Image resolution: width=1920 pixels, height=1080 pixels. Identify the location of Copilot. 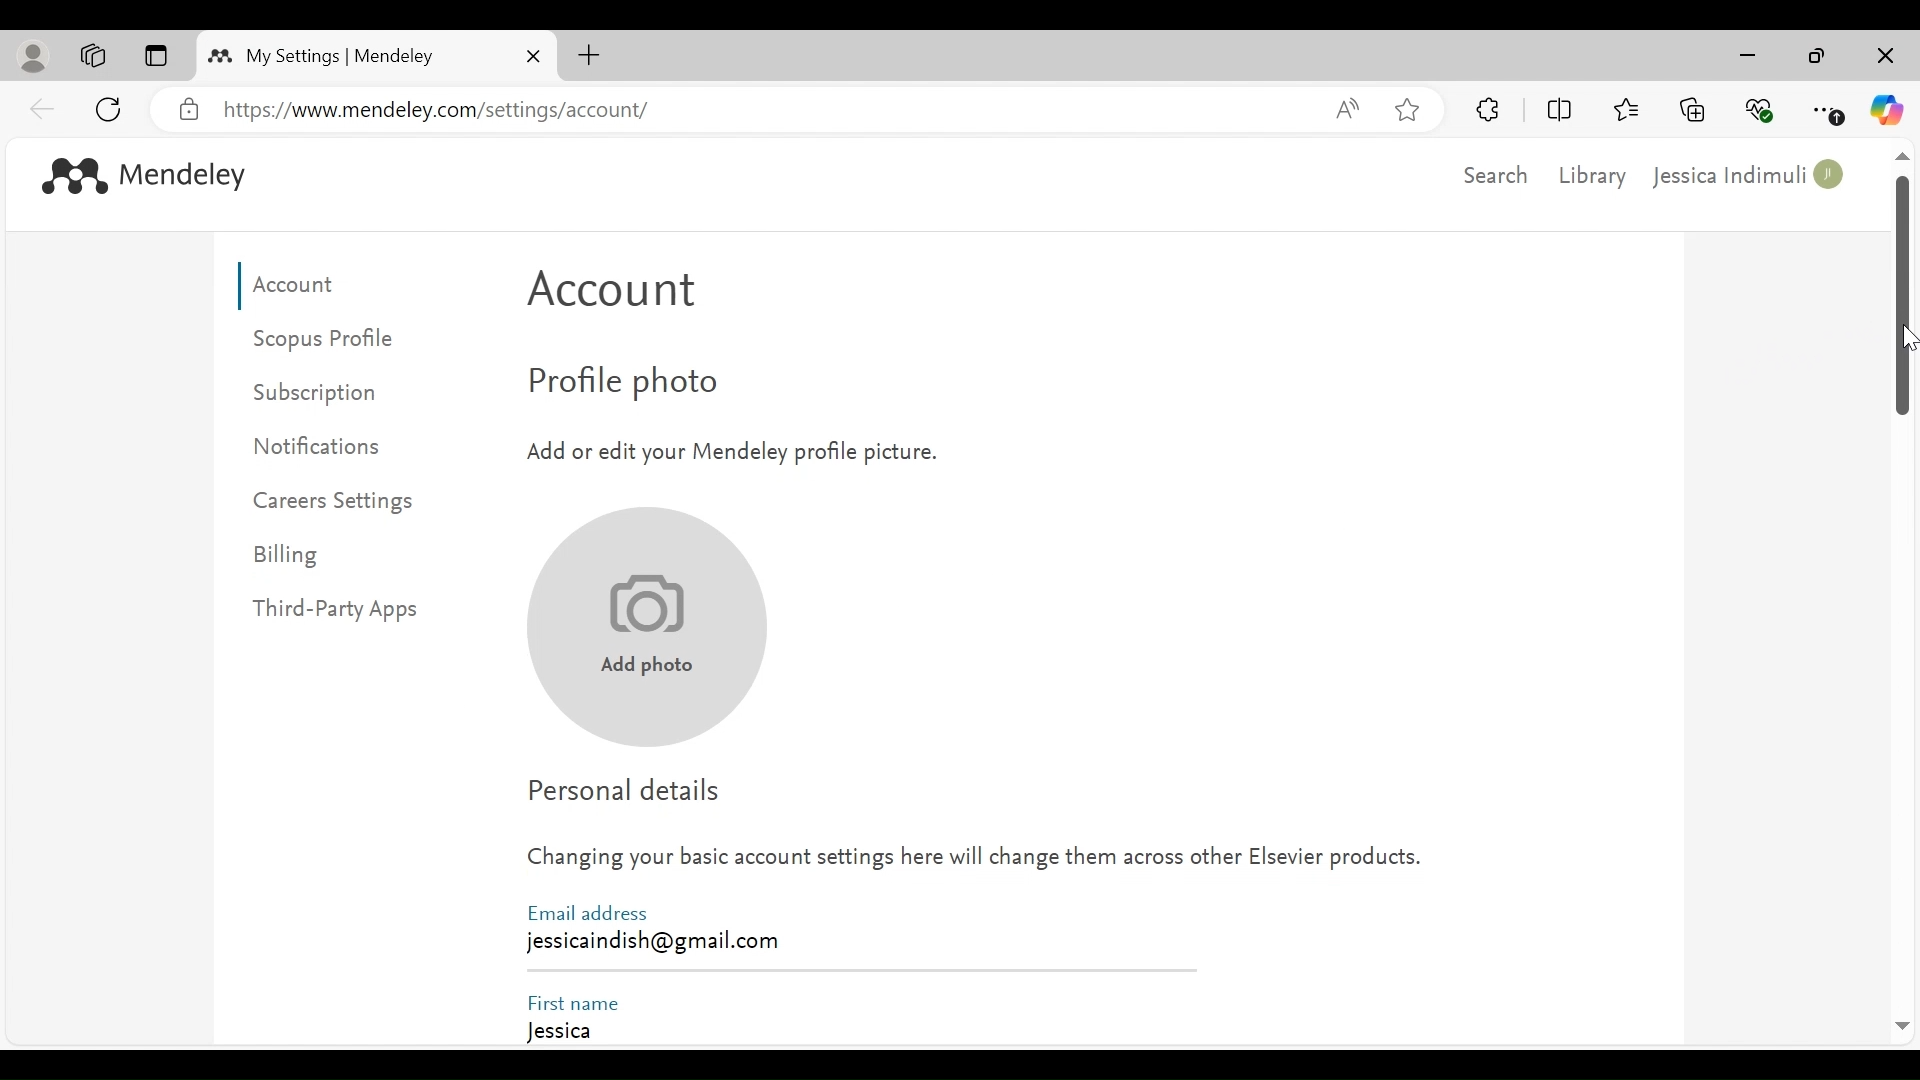
(1887, 110).